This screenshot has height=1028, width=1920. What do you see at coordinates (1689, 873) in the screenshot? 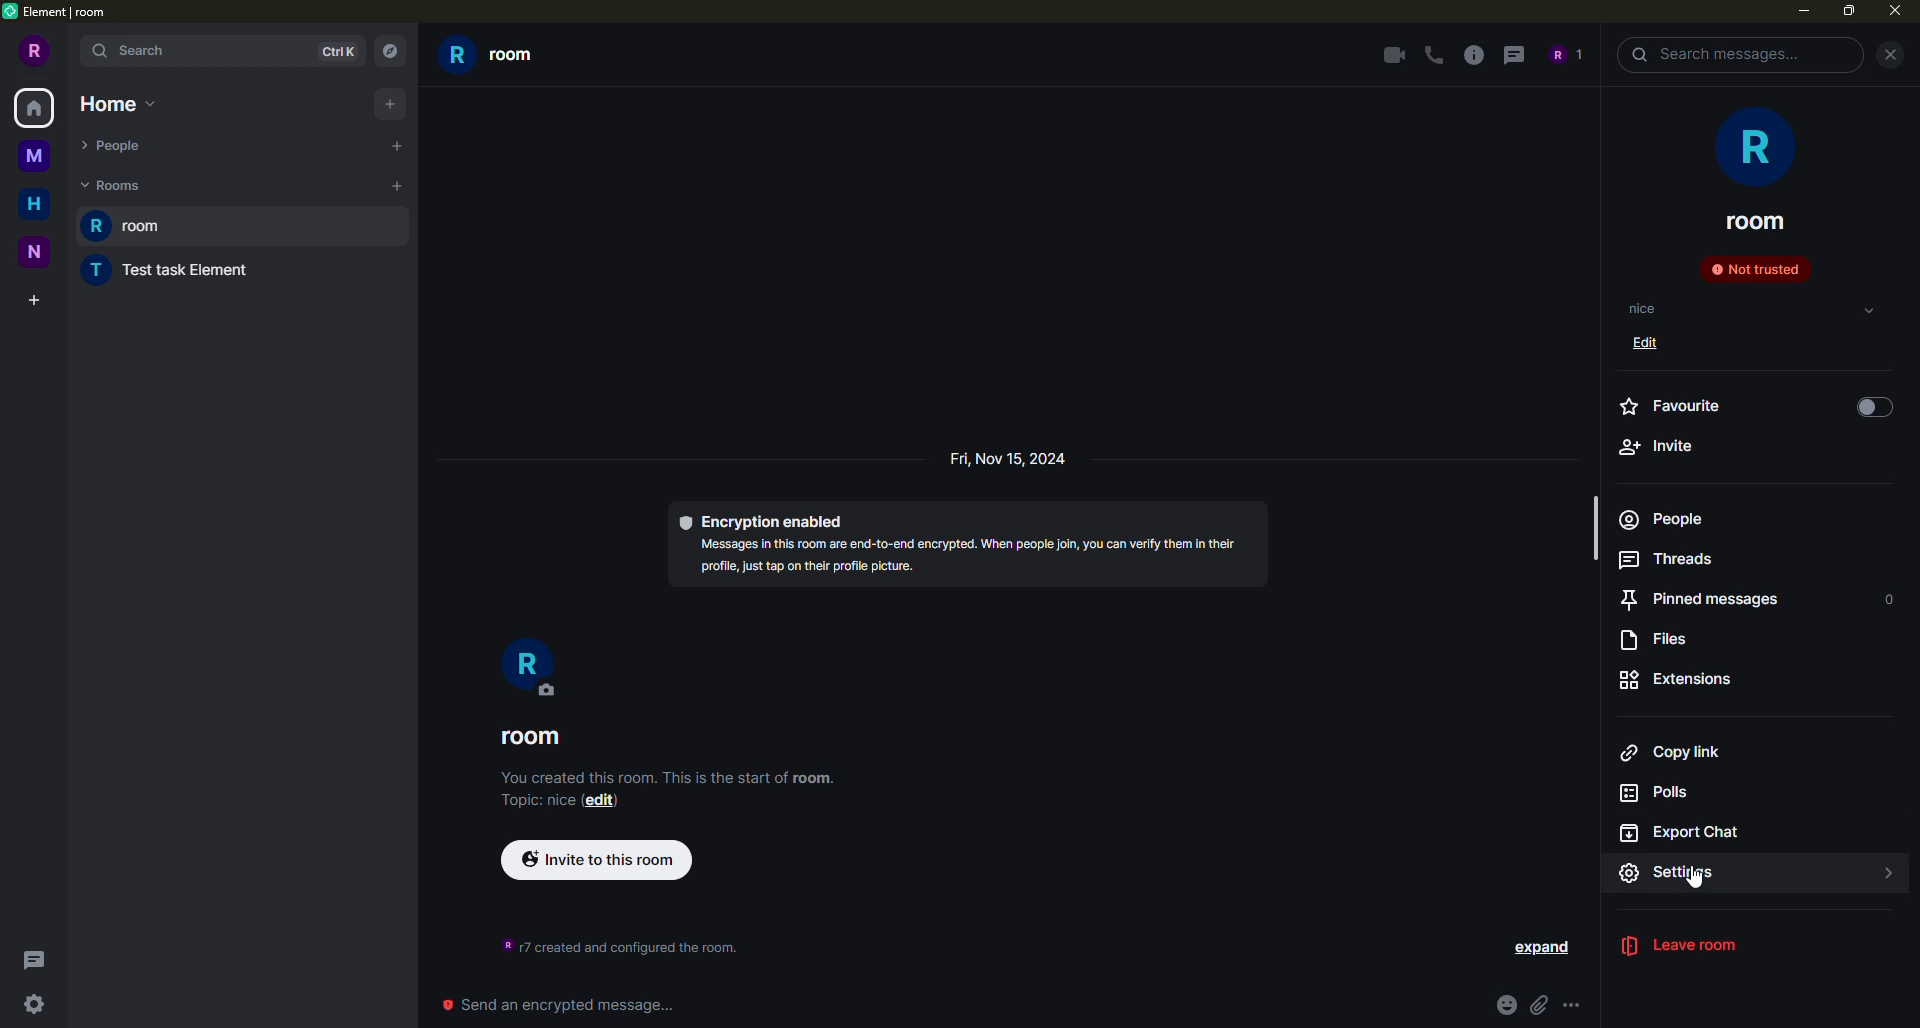
I see `settings` at bounding box center [1689, 873].